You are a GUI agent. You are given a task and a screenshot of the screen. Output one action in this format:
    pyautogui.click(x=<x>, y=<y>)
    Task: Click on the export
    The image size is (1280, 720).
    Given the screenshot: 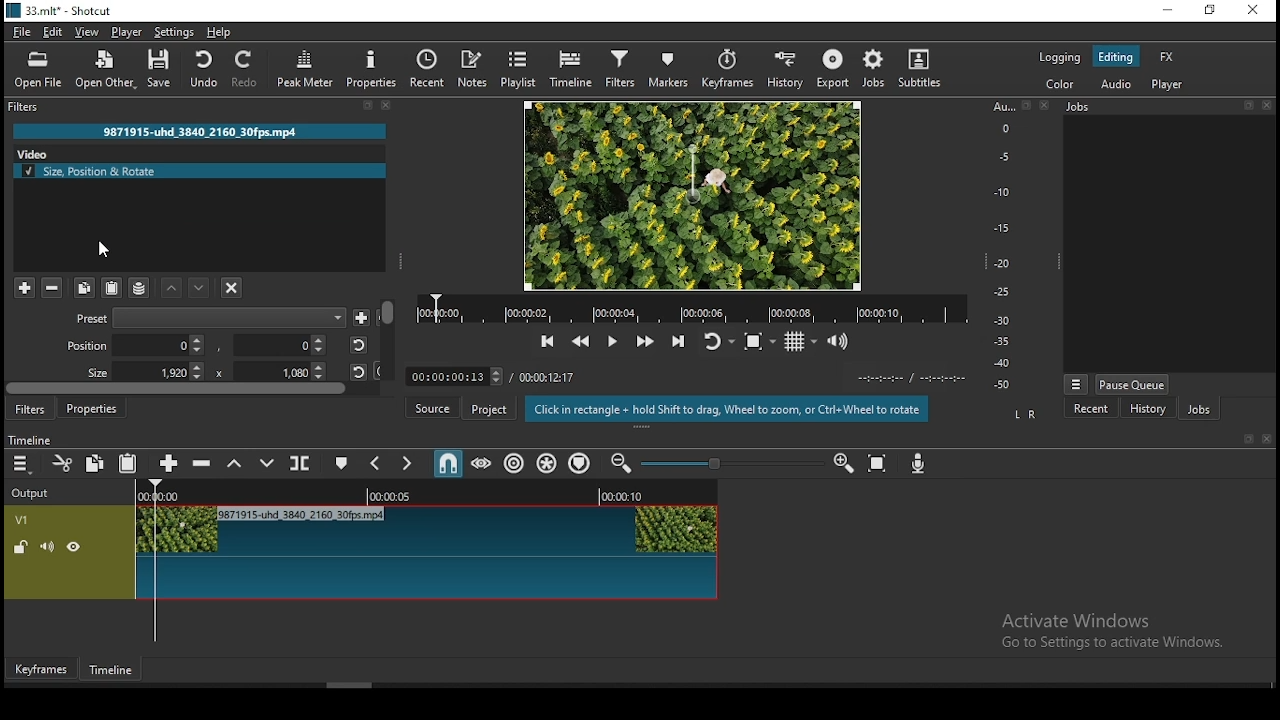 What is the action you would take?
    pyautogui.click(x=836, y=70)
    